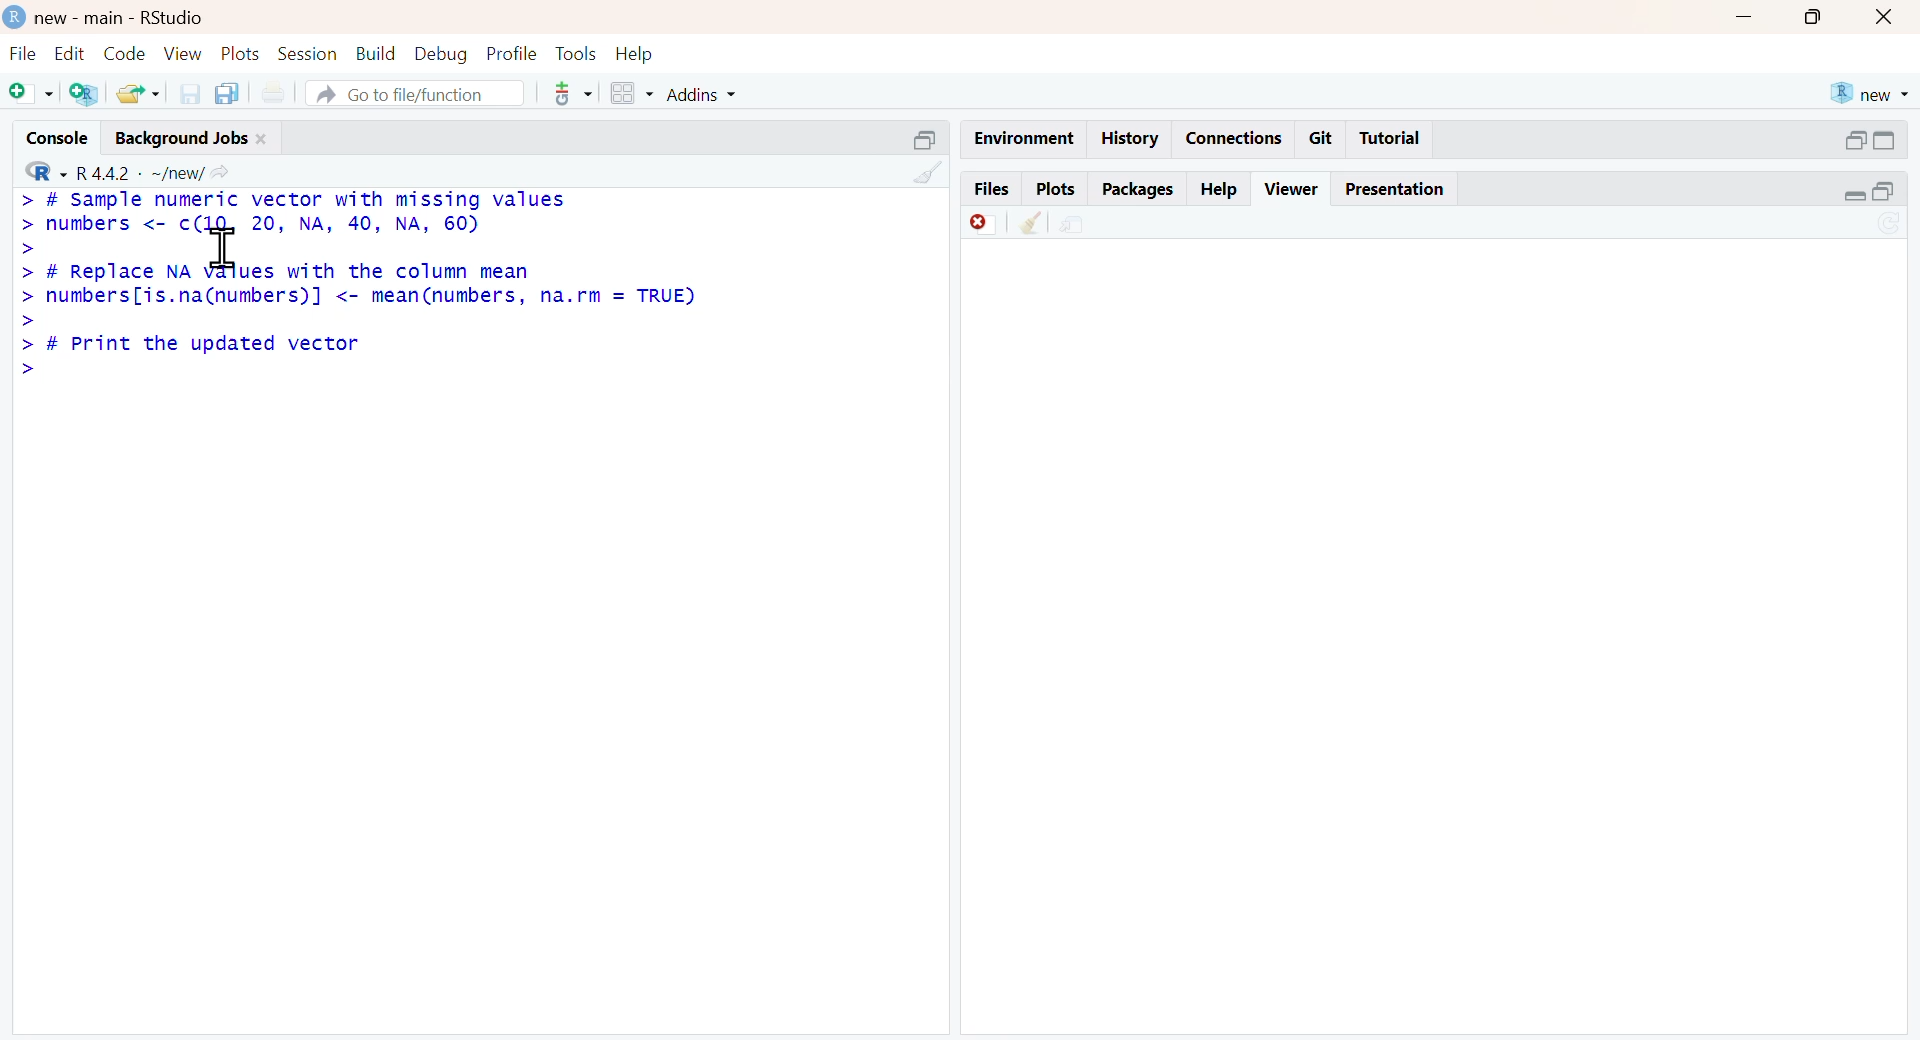 This screenshot has width=1920, height=1040. Describe the element at coordinates (1239, 137) in the screenshot. I see `connections` at that location.